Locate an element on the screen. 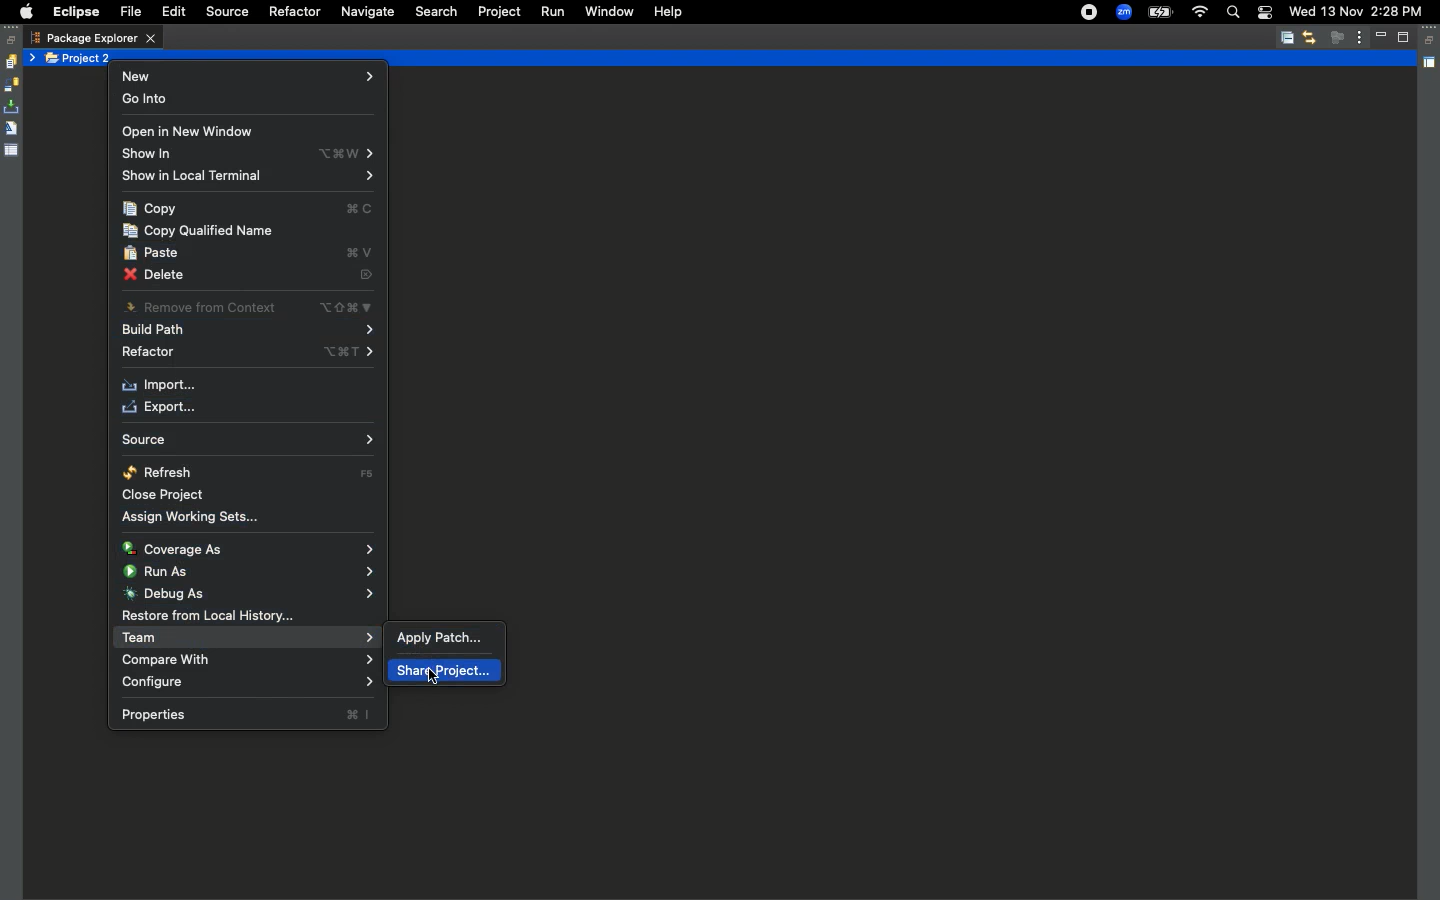  Copy qualified name is located at coordinates (201, 231).